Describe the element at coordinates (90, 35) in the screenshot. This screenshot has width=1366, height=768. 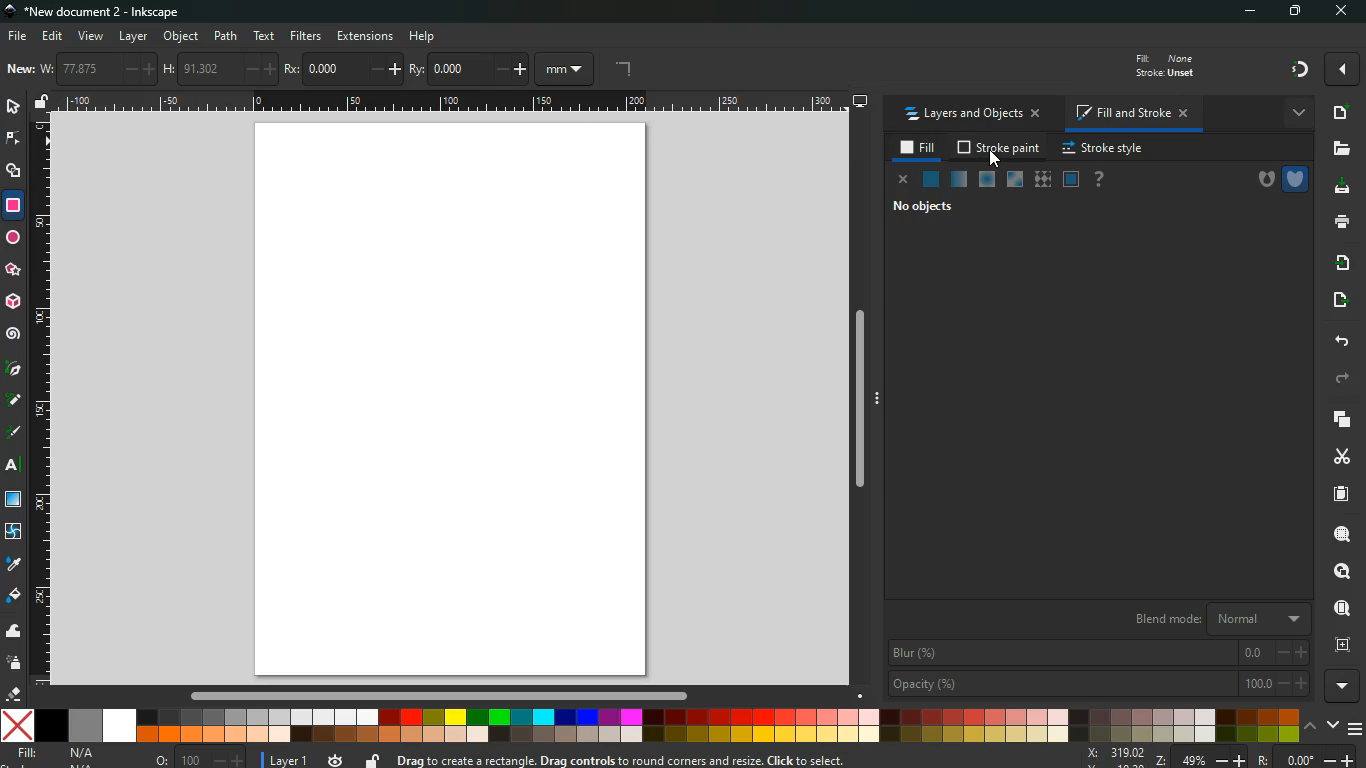
I see `view` at that location.